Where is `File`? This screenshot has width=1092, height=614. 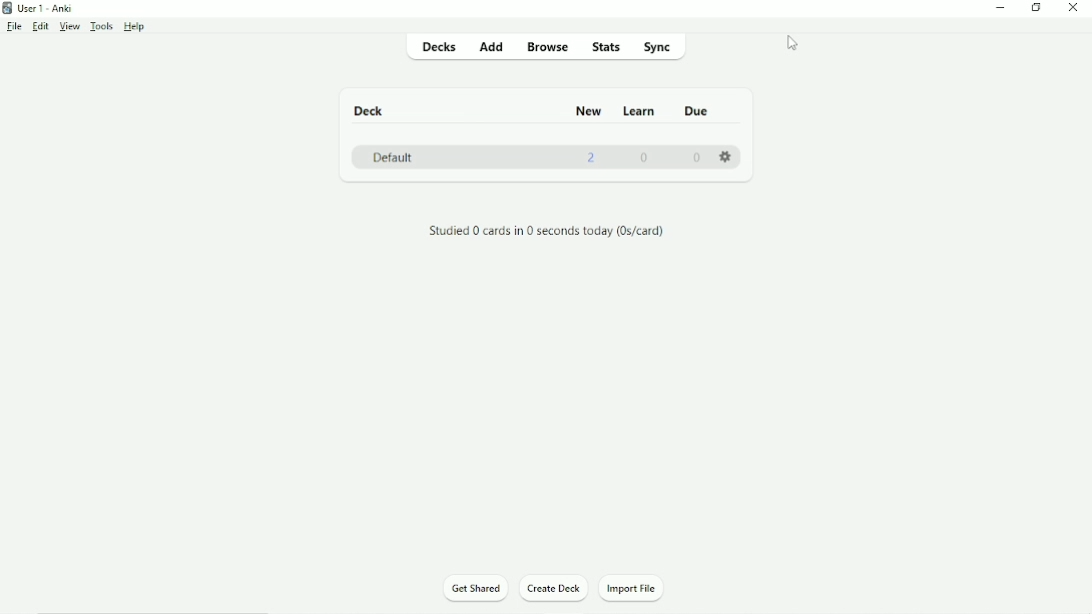
File is located at coordinates (13, 27).